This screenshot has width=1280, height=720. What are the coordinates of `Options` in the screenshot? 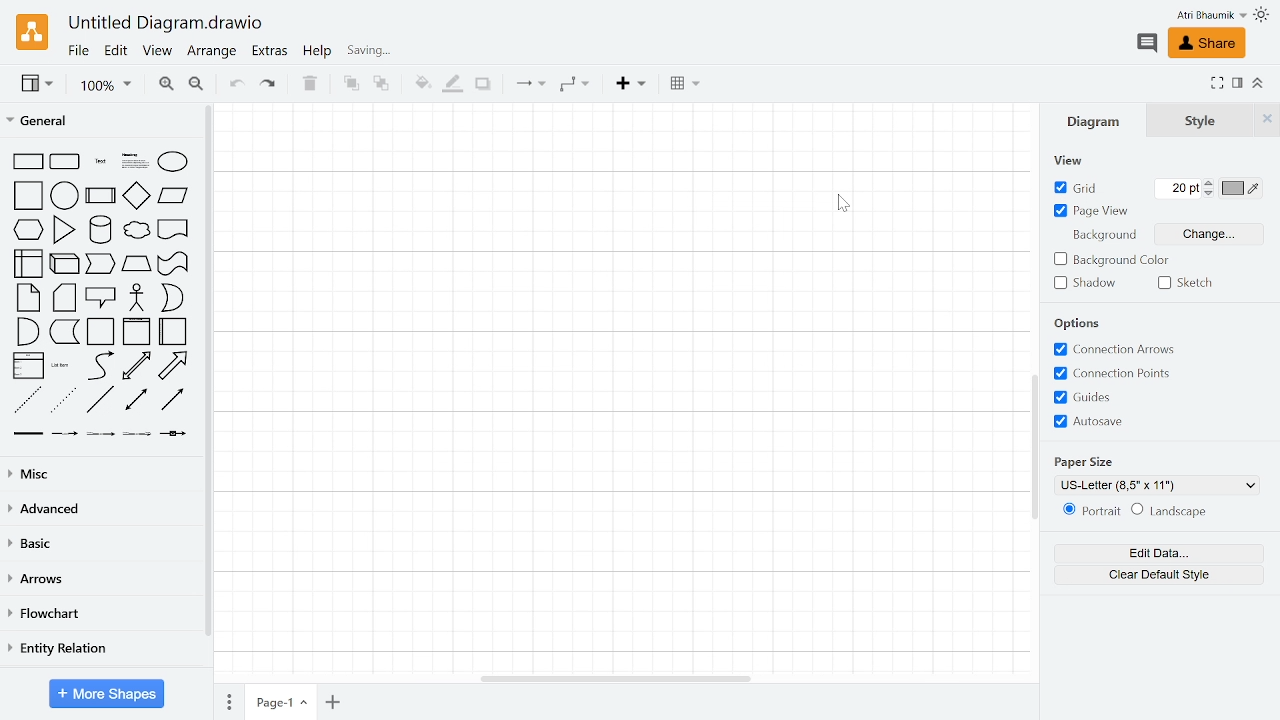 It's located at (1071, 322).